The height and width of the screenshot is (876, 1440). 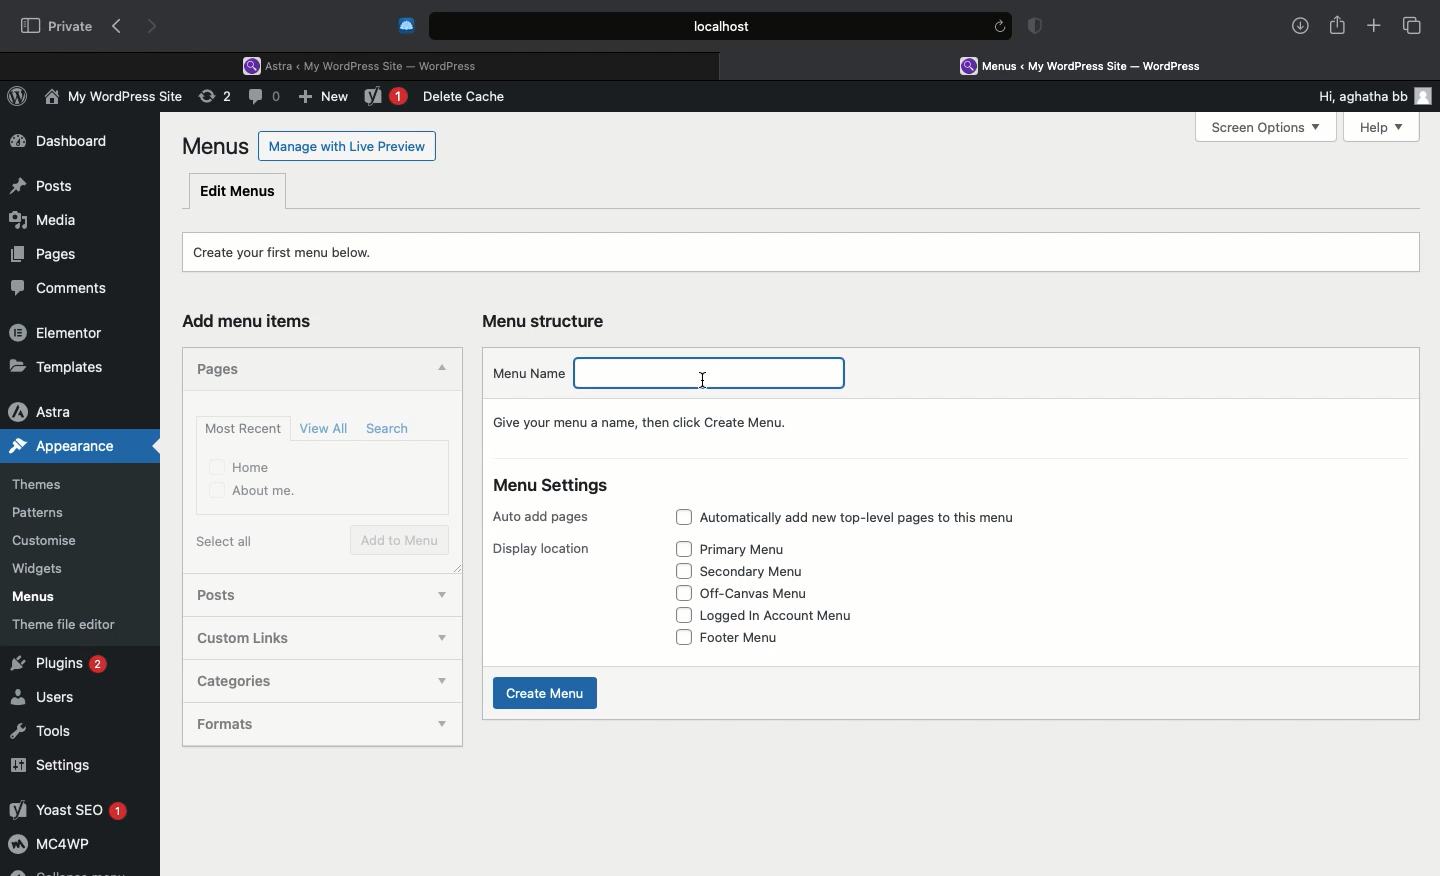 I want to click on MC4WP, so click(x=50, y=847).